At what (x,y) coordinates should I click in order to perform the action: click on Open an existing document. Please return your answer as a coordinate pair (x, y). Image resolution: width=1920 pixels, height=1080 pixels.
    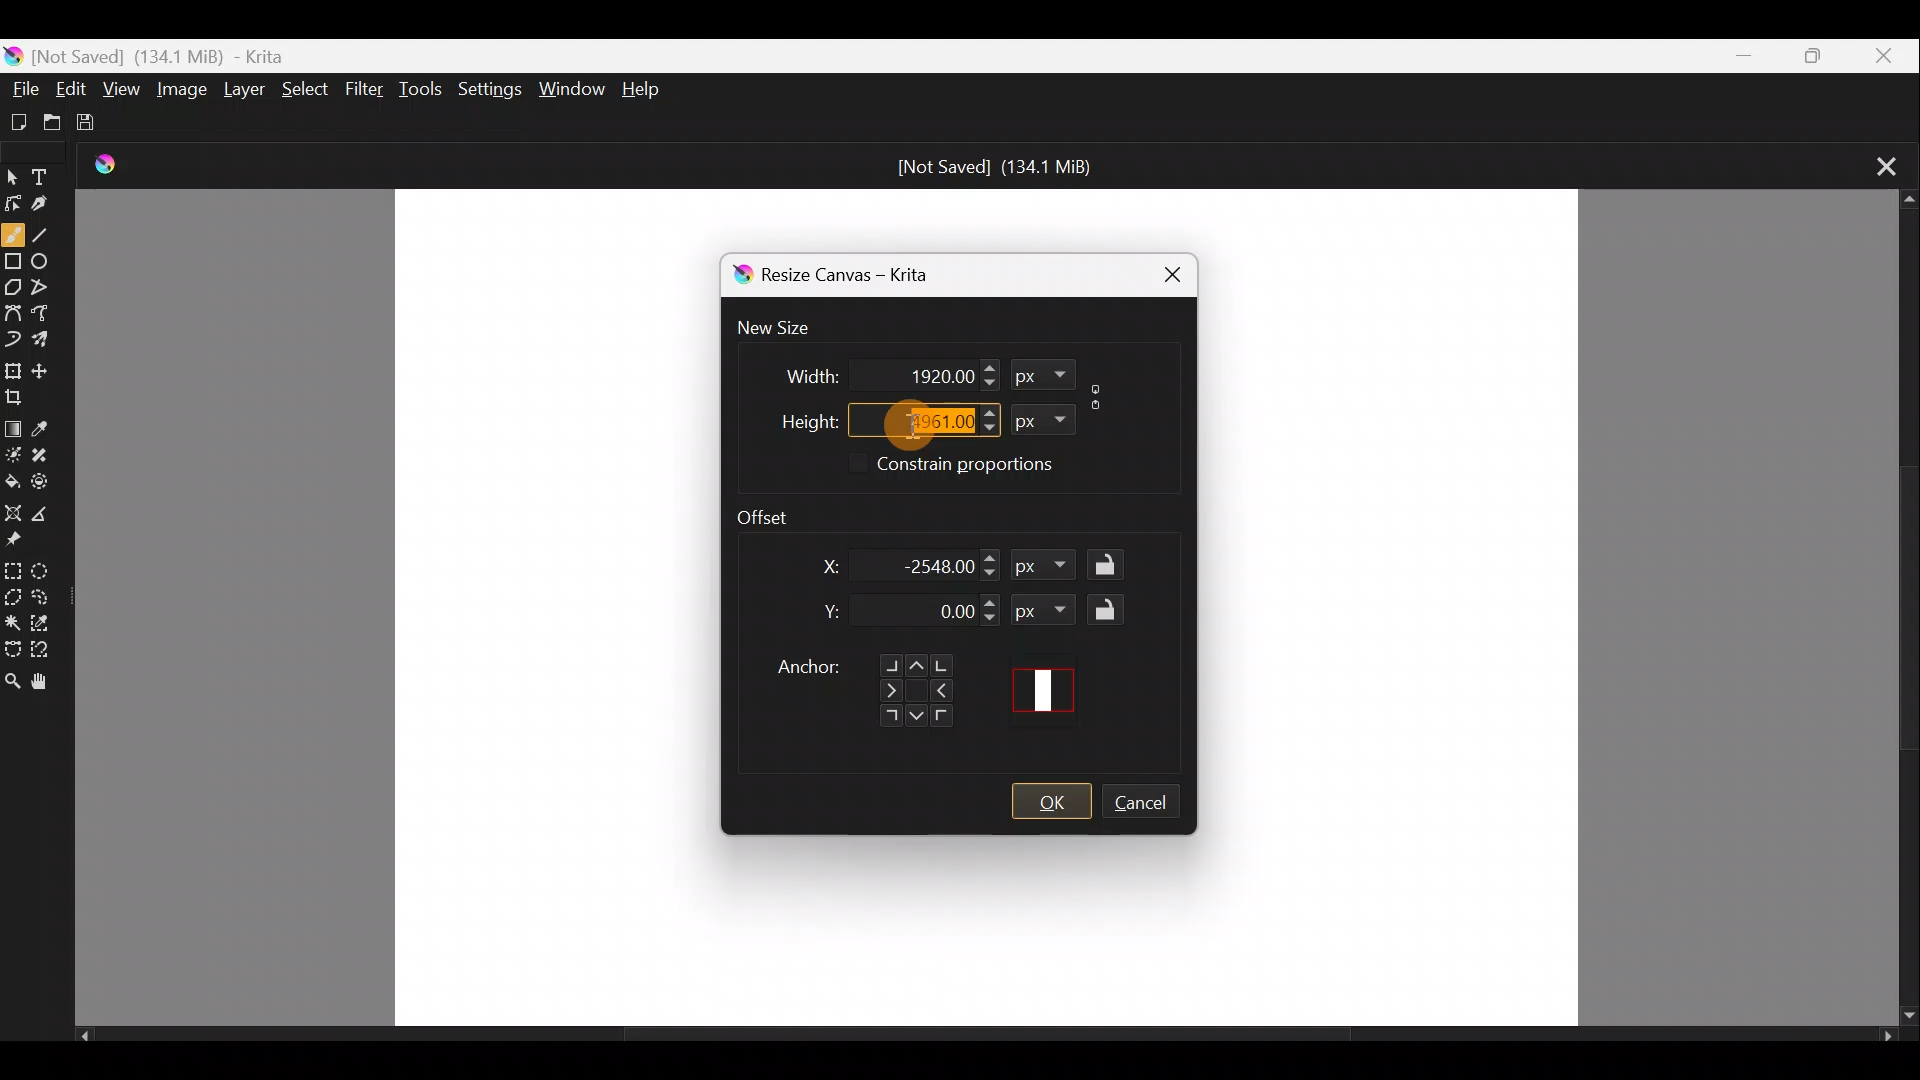
    Looking at the image, I should click on (61, 122).